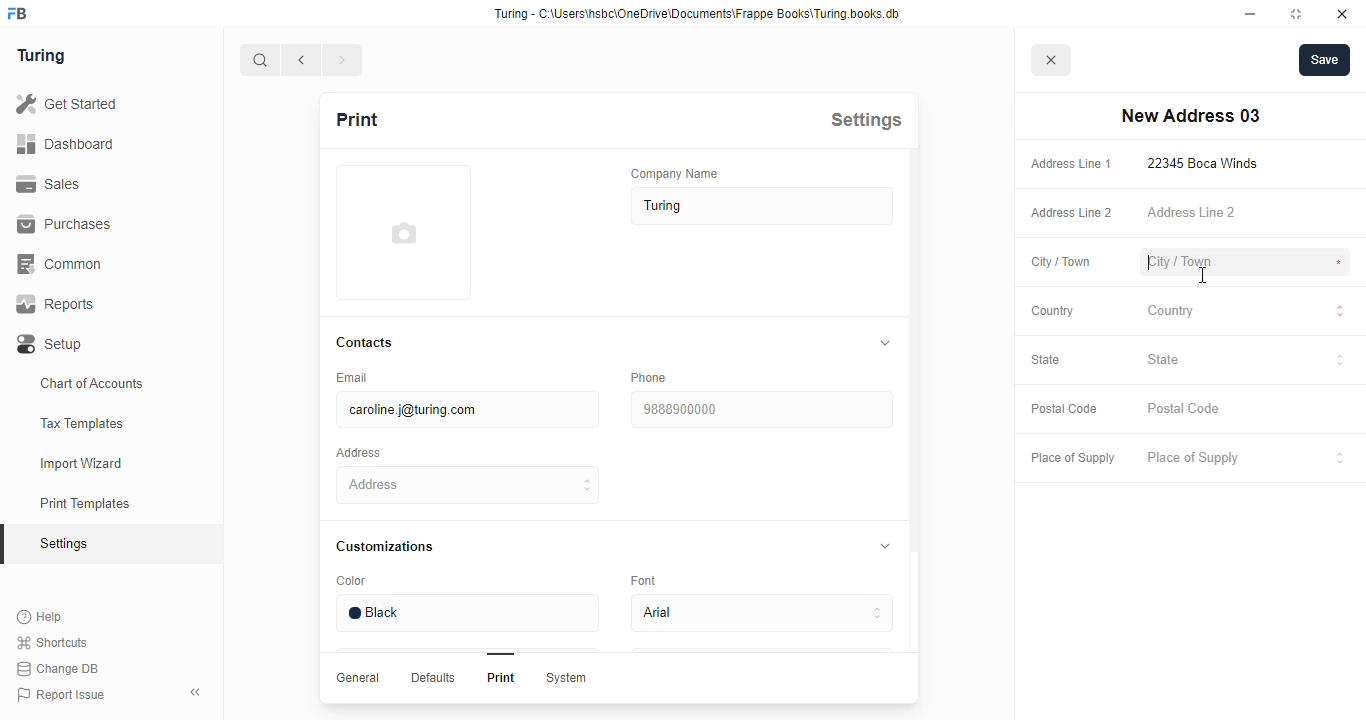  Describe the element at coordinates (1072, 459) in the screenshot. I see `place of supply` at that location.